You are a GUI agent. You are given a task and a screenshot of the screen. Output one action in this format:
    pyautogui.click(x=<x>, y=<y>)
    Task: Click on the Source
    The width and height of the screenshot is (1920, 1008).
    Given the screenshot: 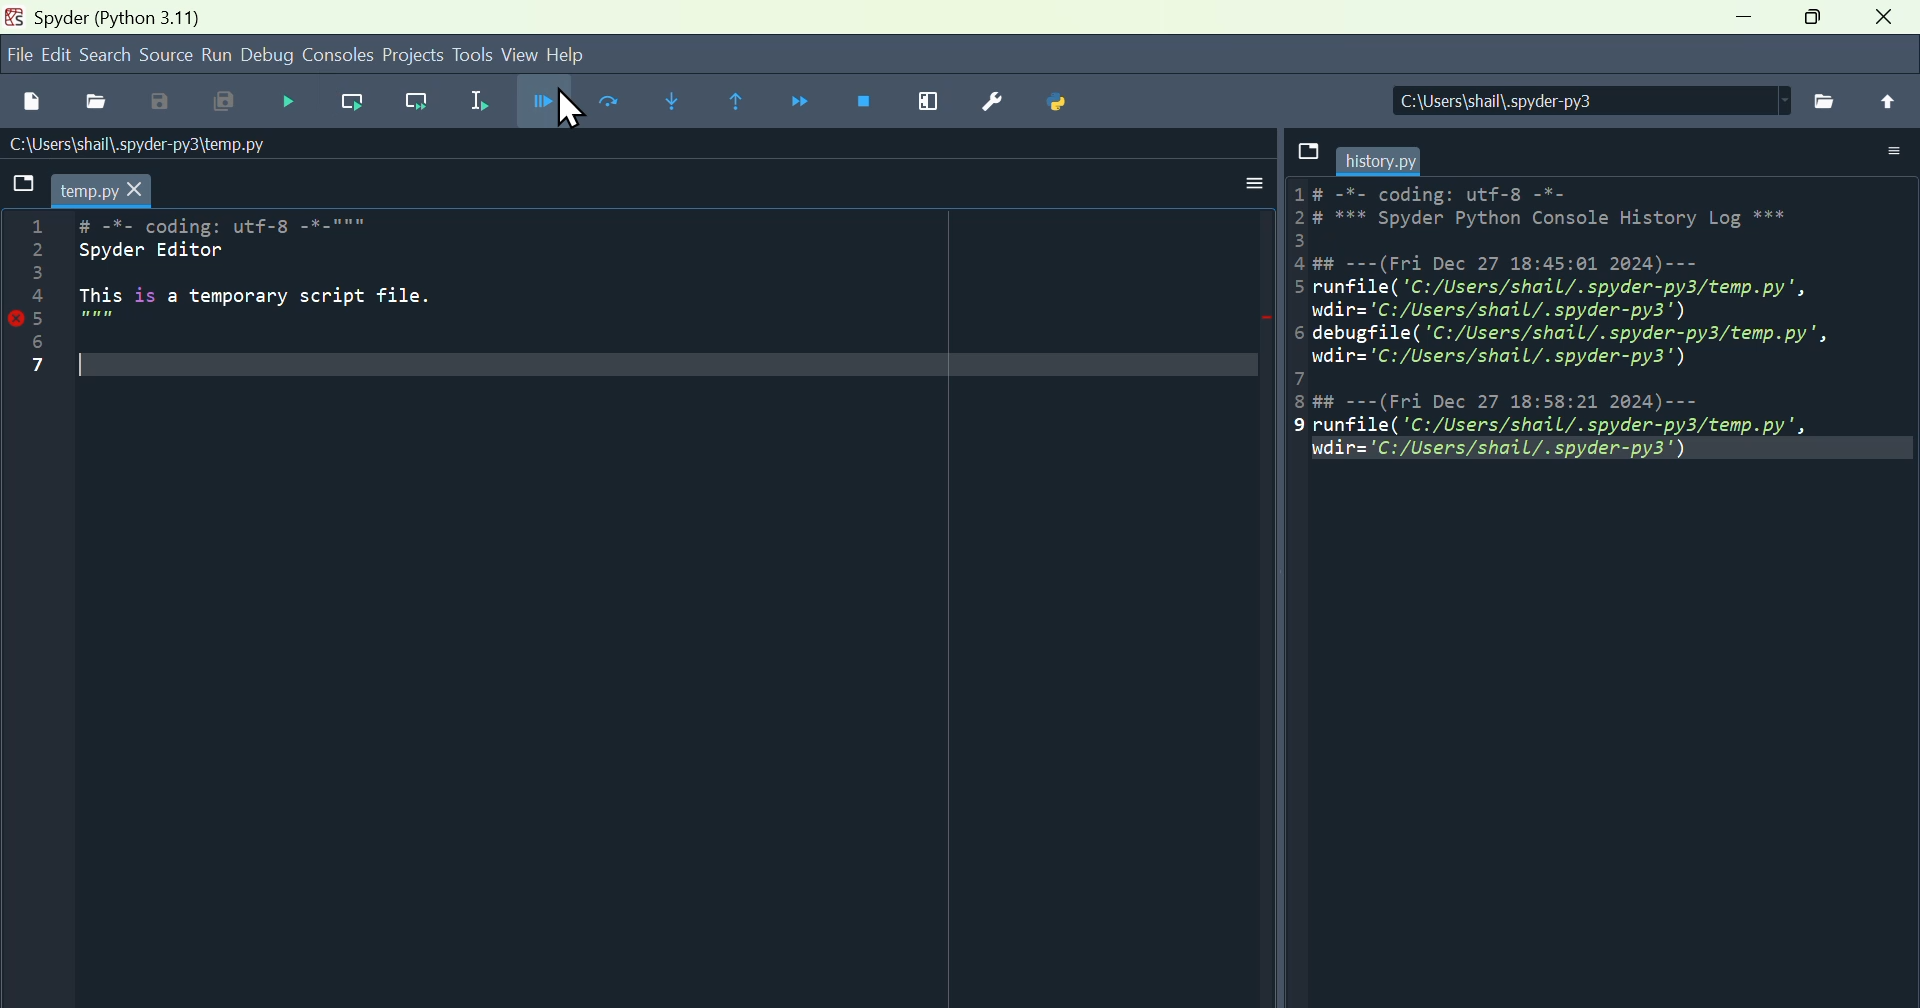 What is the action you would take?
    pyautogui.click(x=168, y=54)
    